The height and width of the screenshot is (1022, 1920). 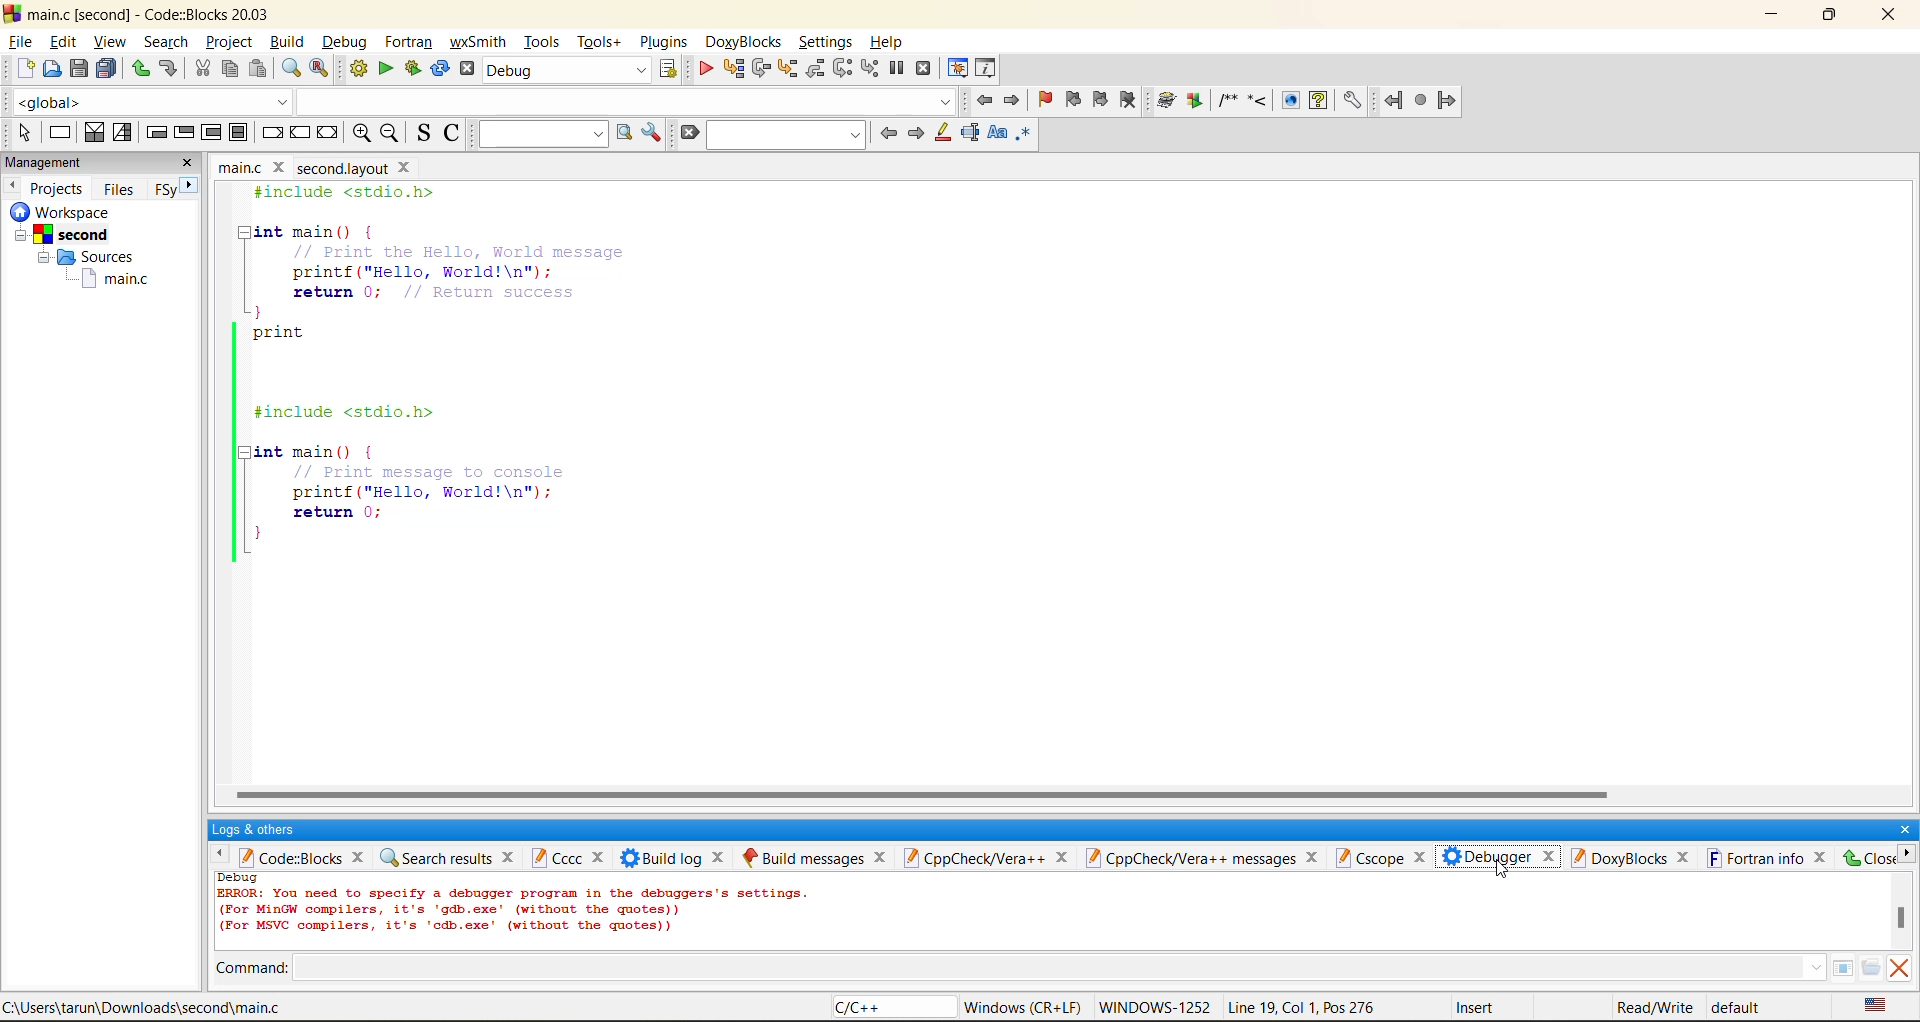 I want to click on break instruction, so click(x=267, y=133).